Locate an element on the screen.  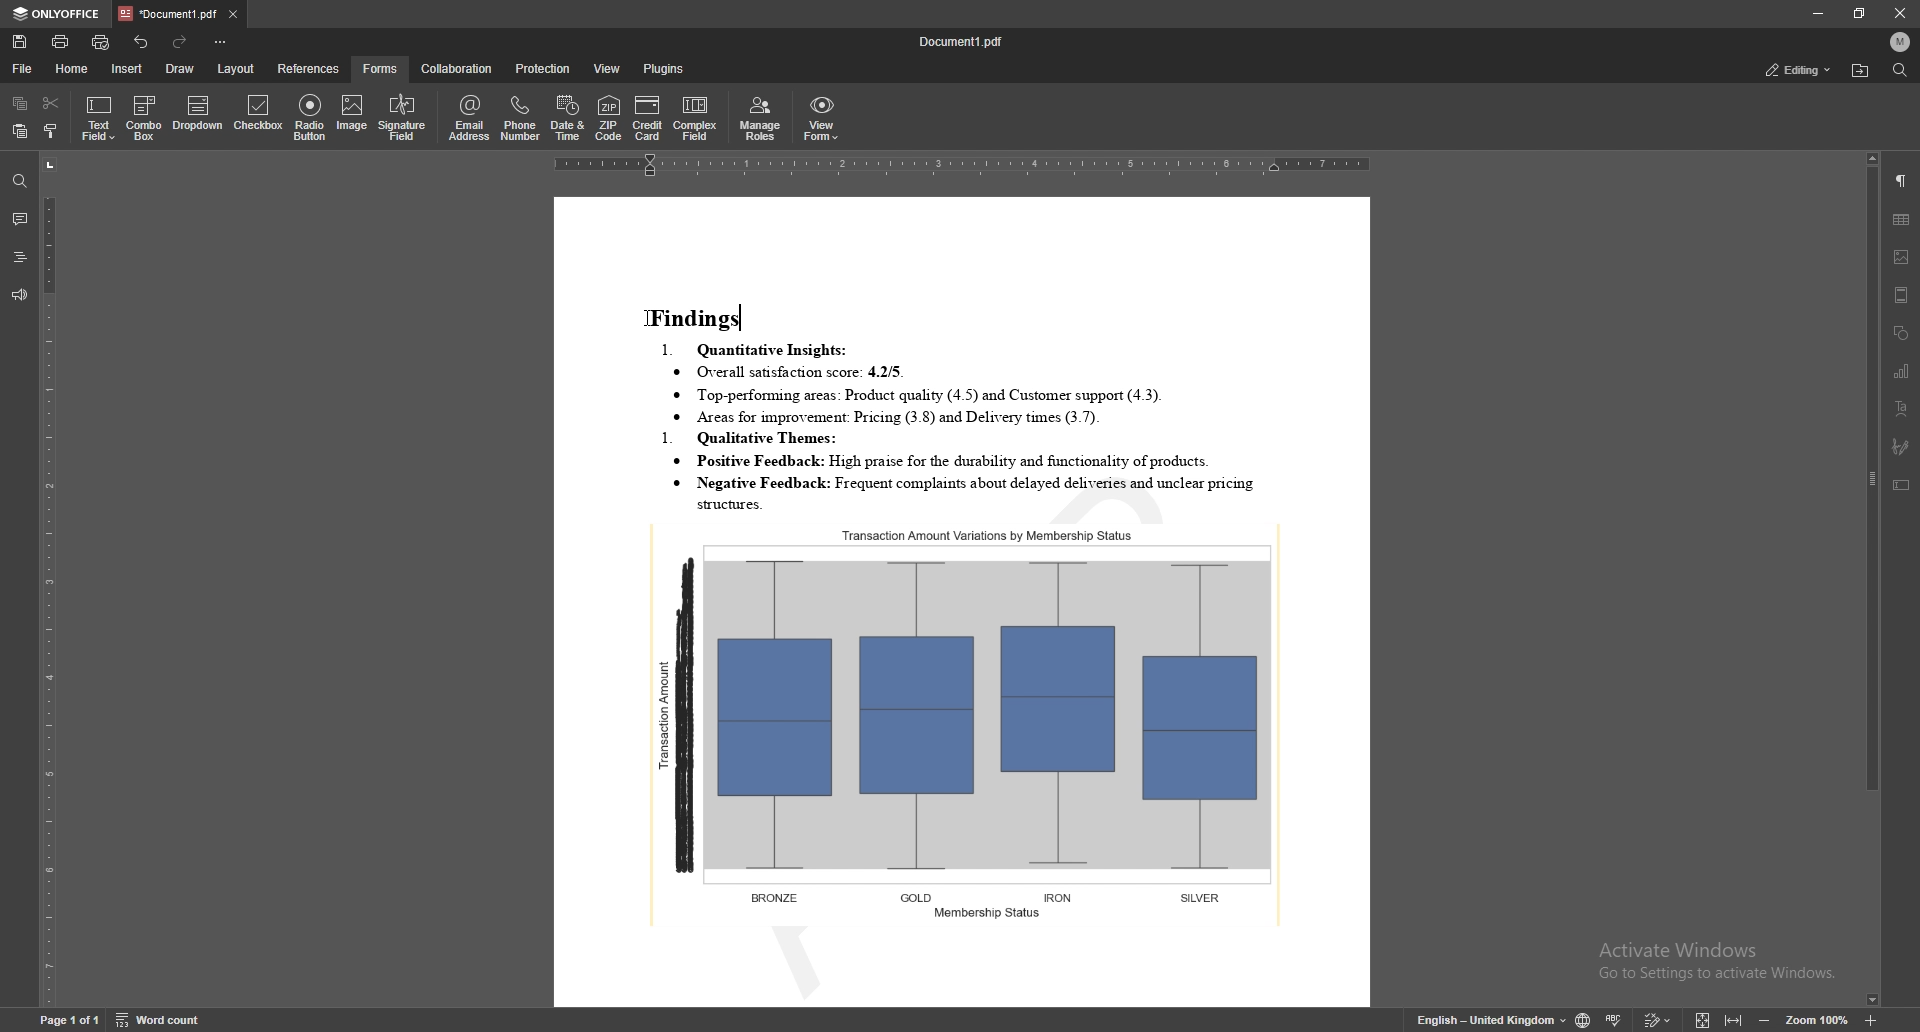
fit to screen is located at coordinates (1701, 1020).